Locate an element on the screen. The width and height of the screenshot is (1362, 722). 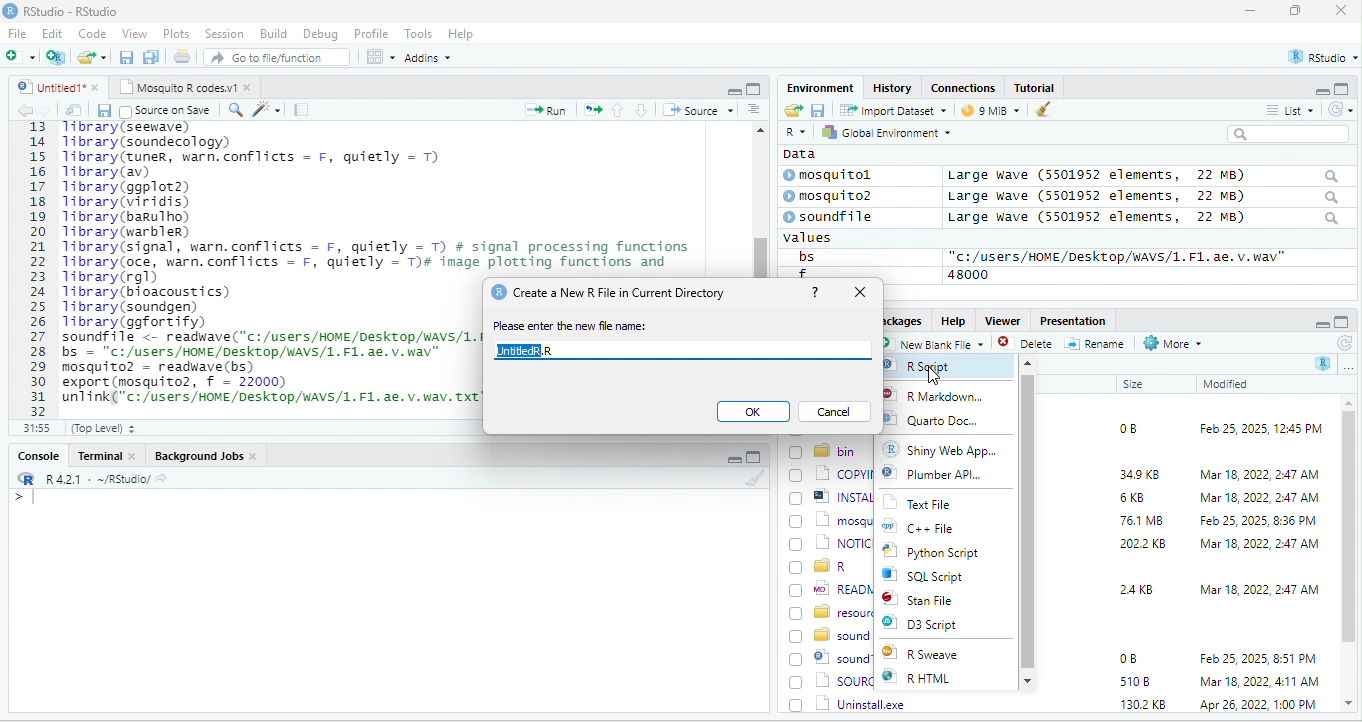
Cancel is located at coordinates (837, 411).